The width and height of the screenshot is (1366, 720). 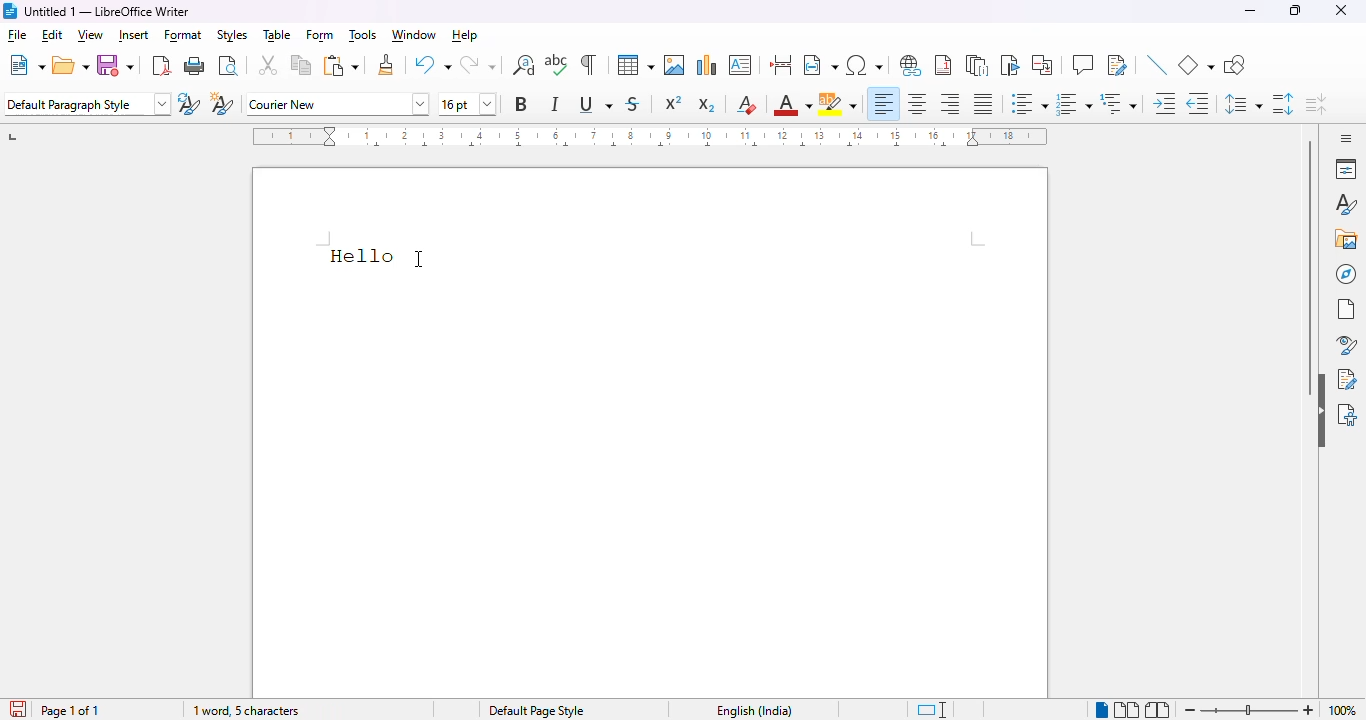 I want to click on bold, so click(x=521, y=104).